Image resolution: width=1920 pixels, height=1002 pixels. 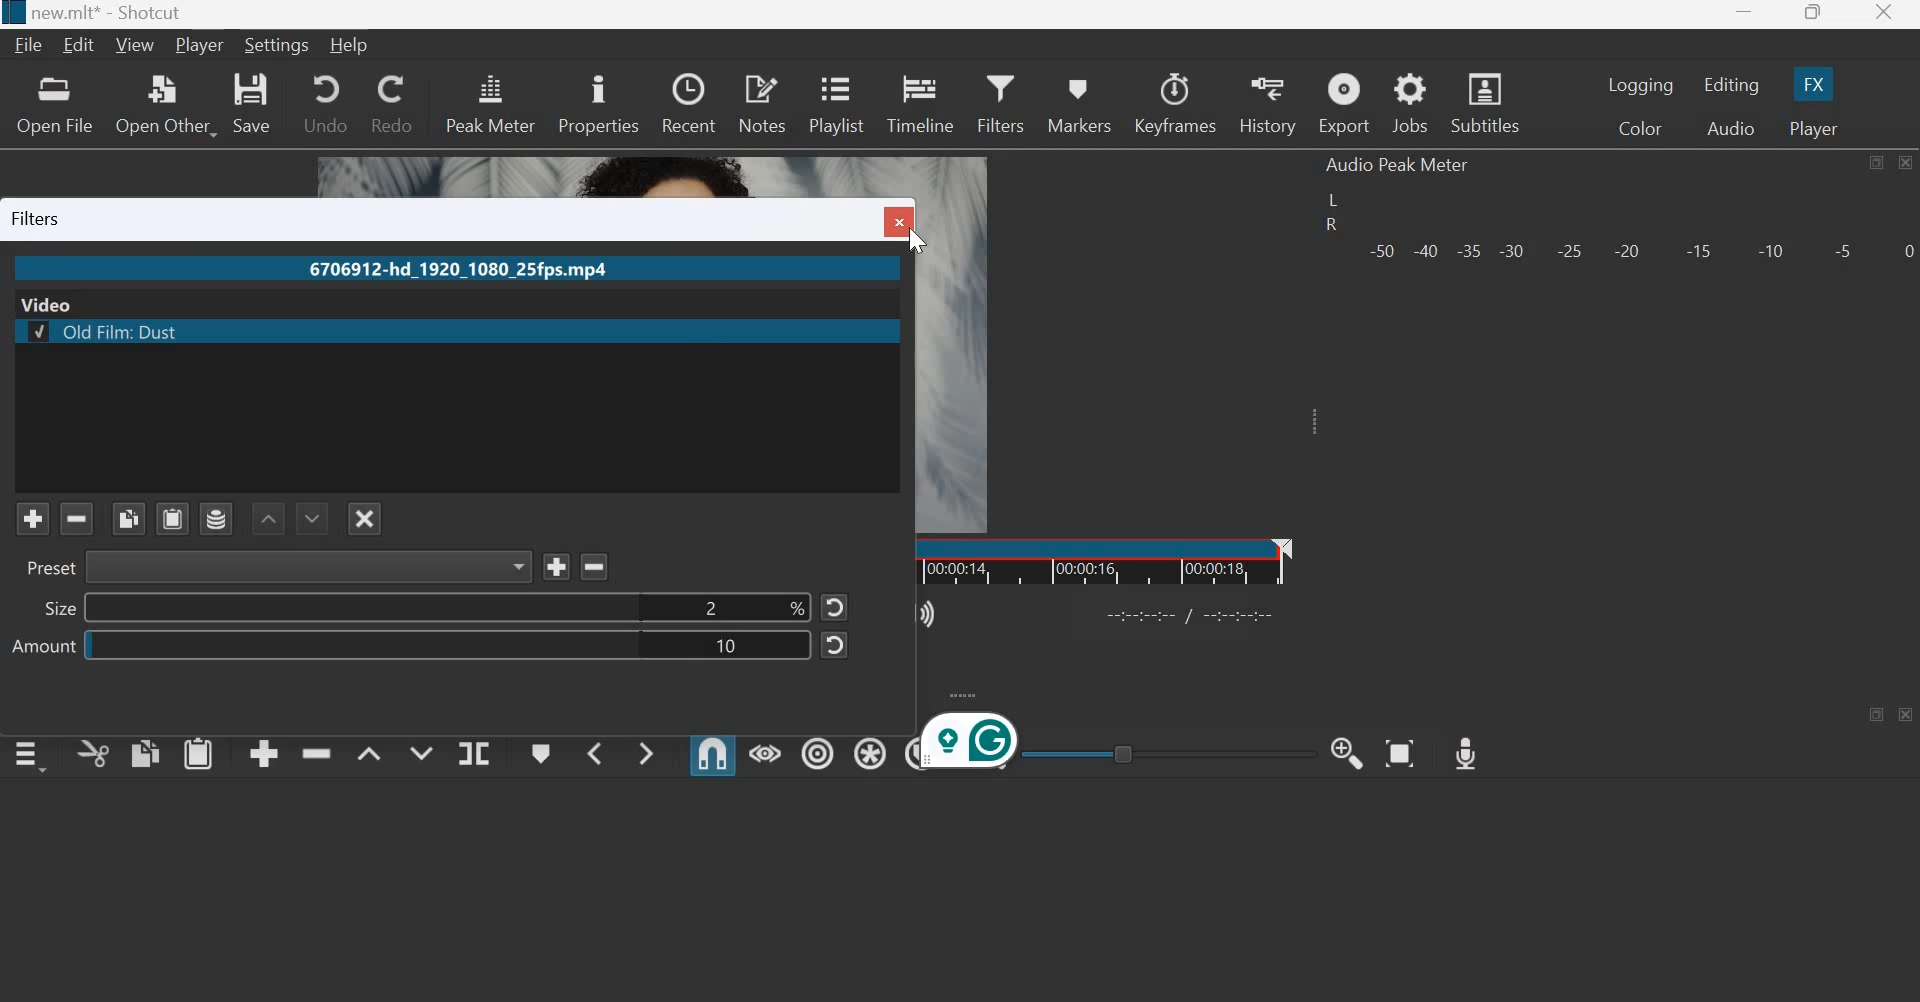 What do you see at coordinates (917, 241) in the screenshot?
I see `cursor` at bounding box center [917, 241].